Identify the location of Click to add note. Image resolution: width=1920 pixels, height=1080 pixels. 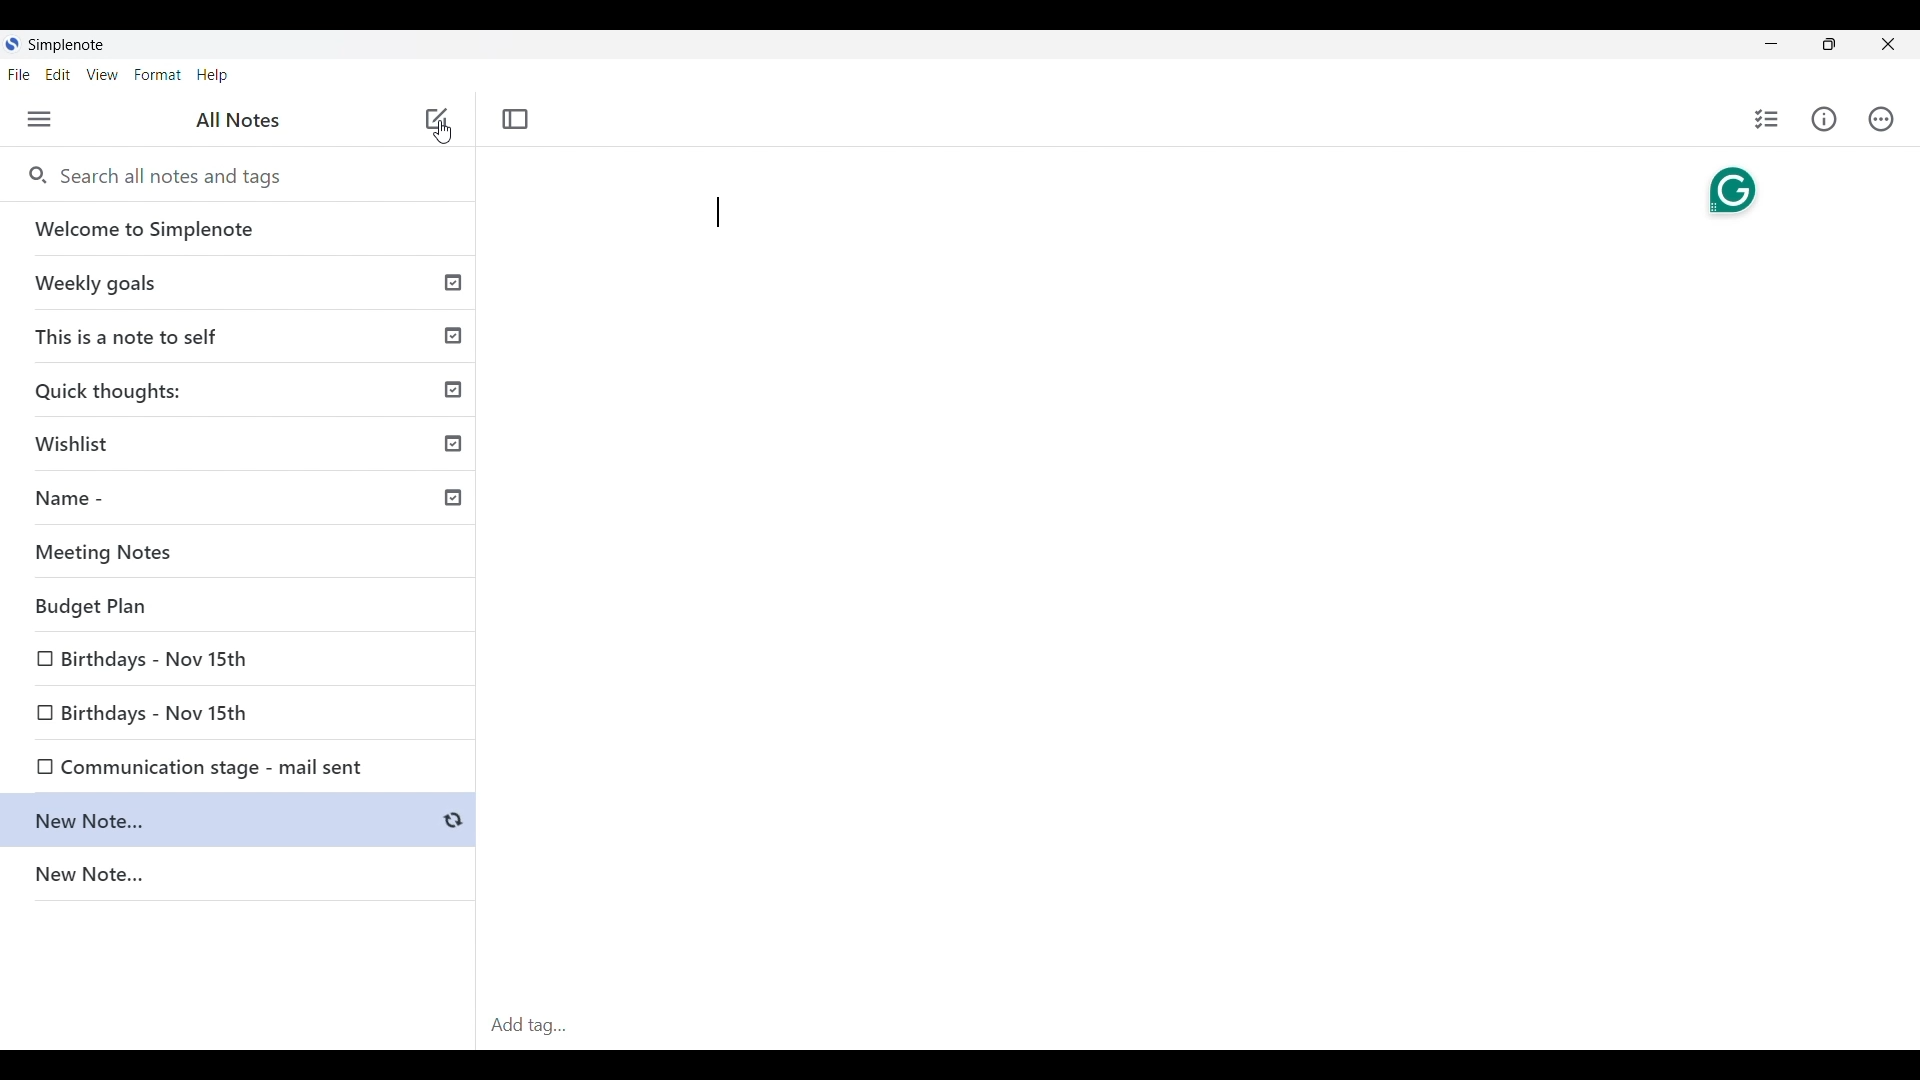
(438, 118).